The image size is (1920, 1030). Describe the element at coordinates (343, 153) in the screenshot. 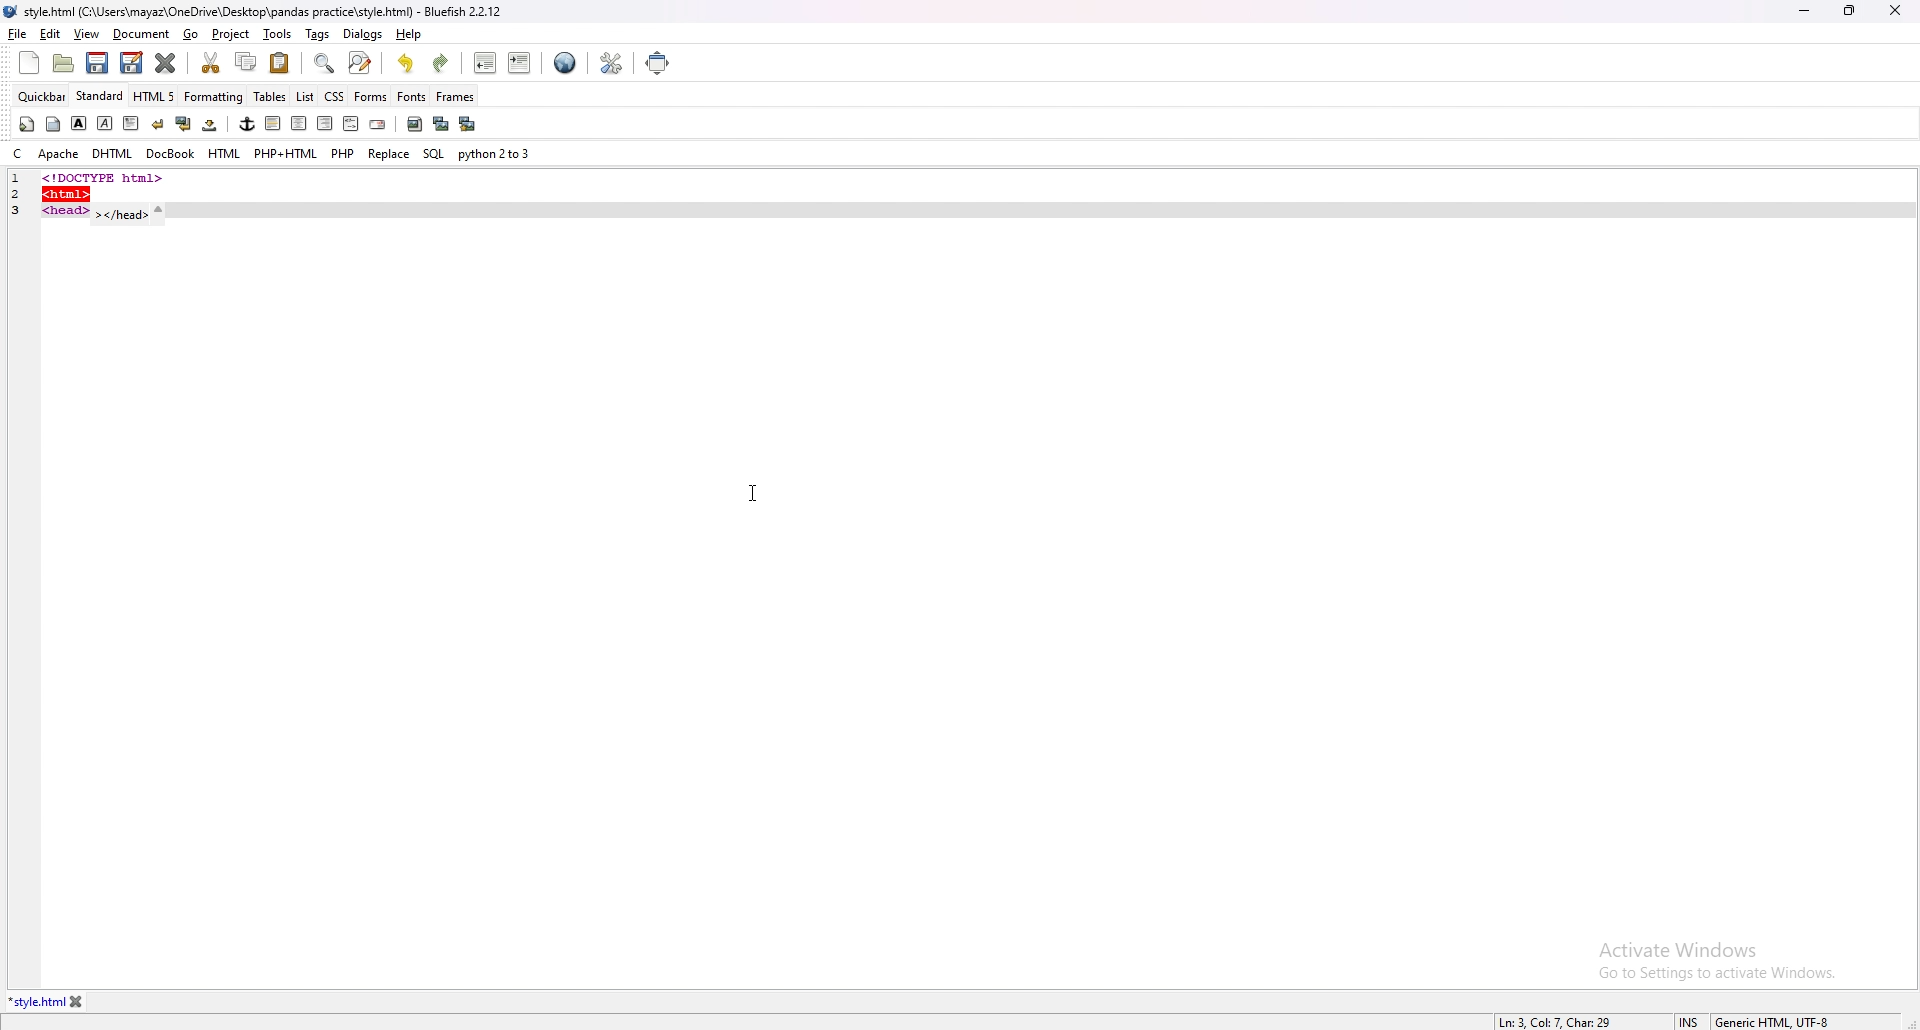

I see `php` at that location.